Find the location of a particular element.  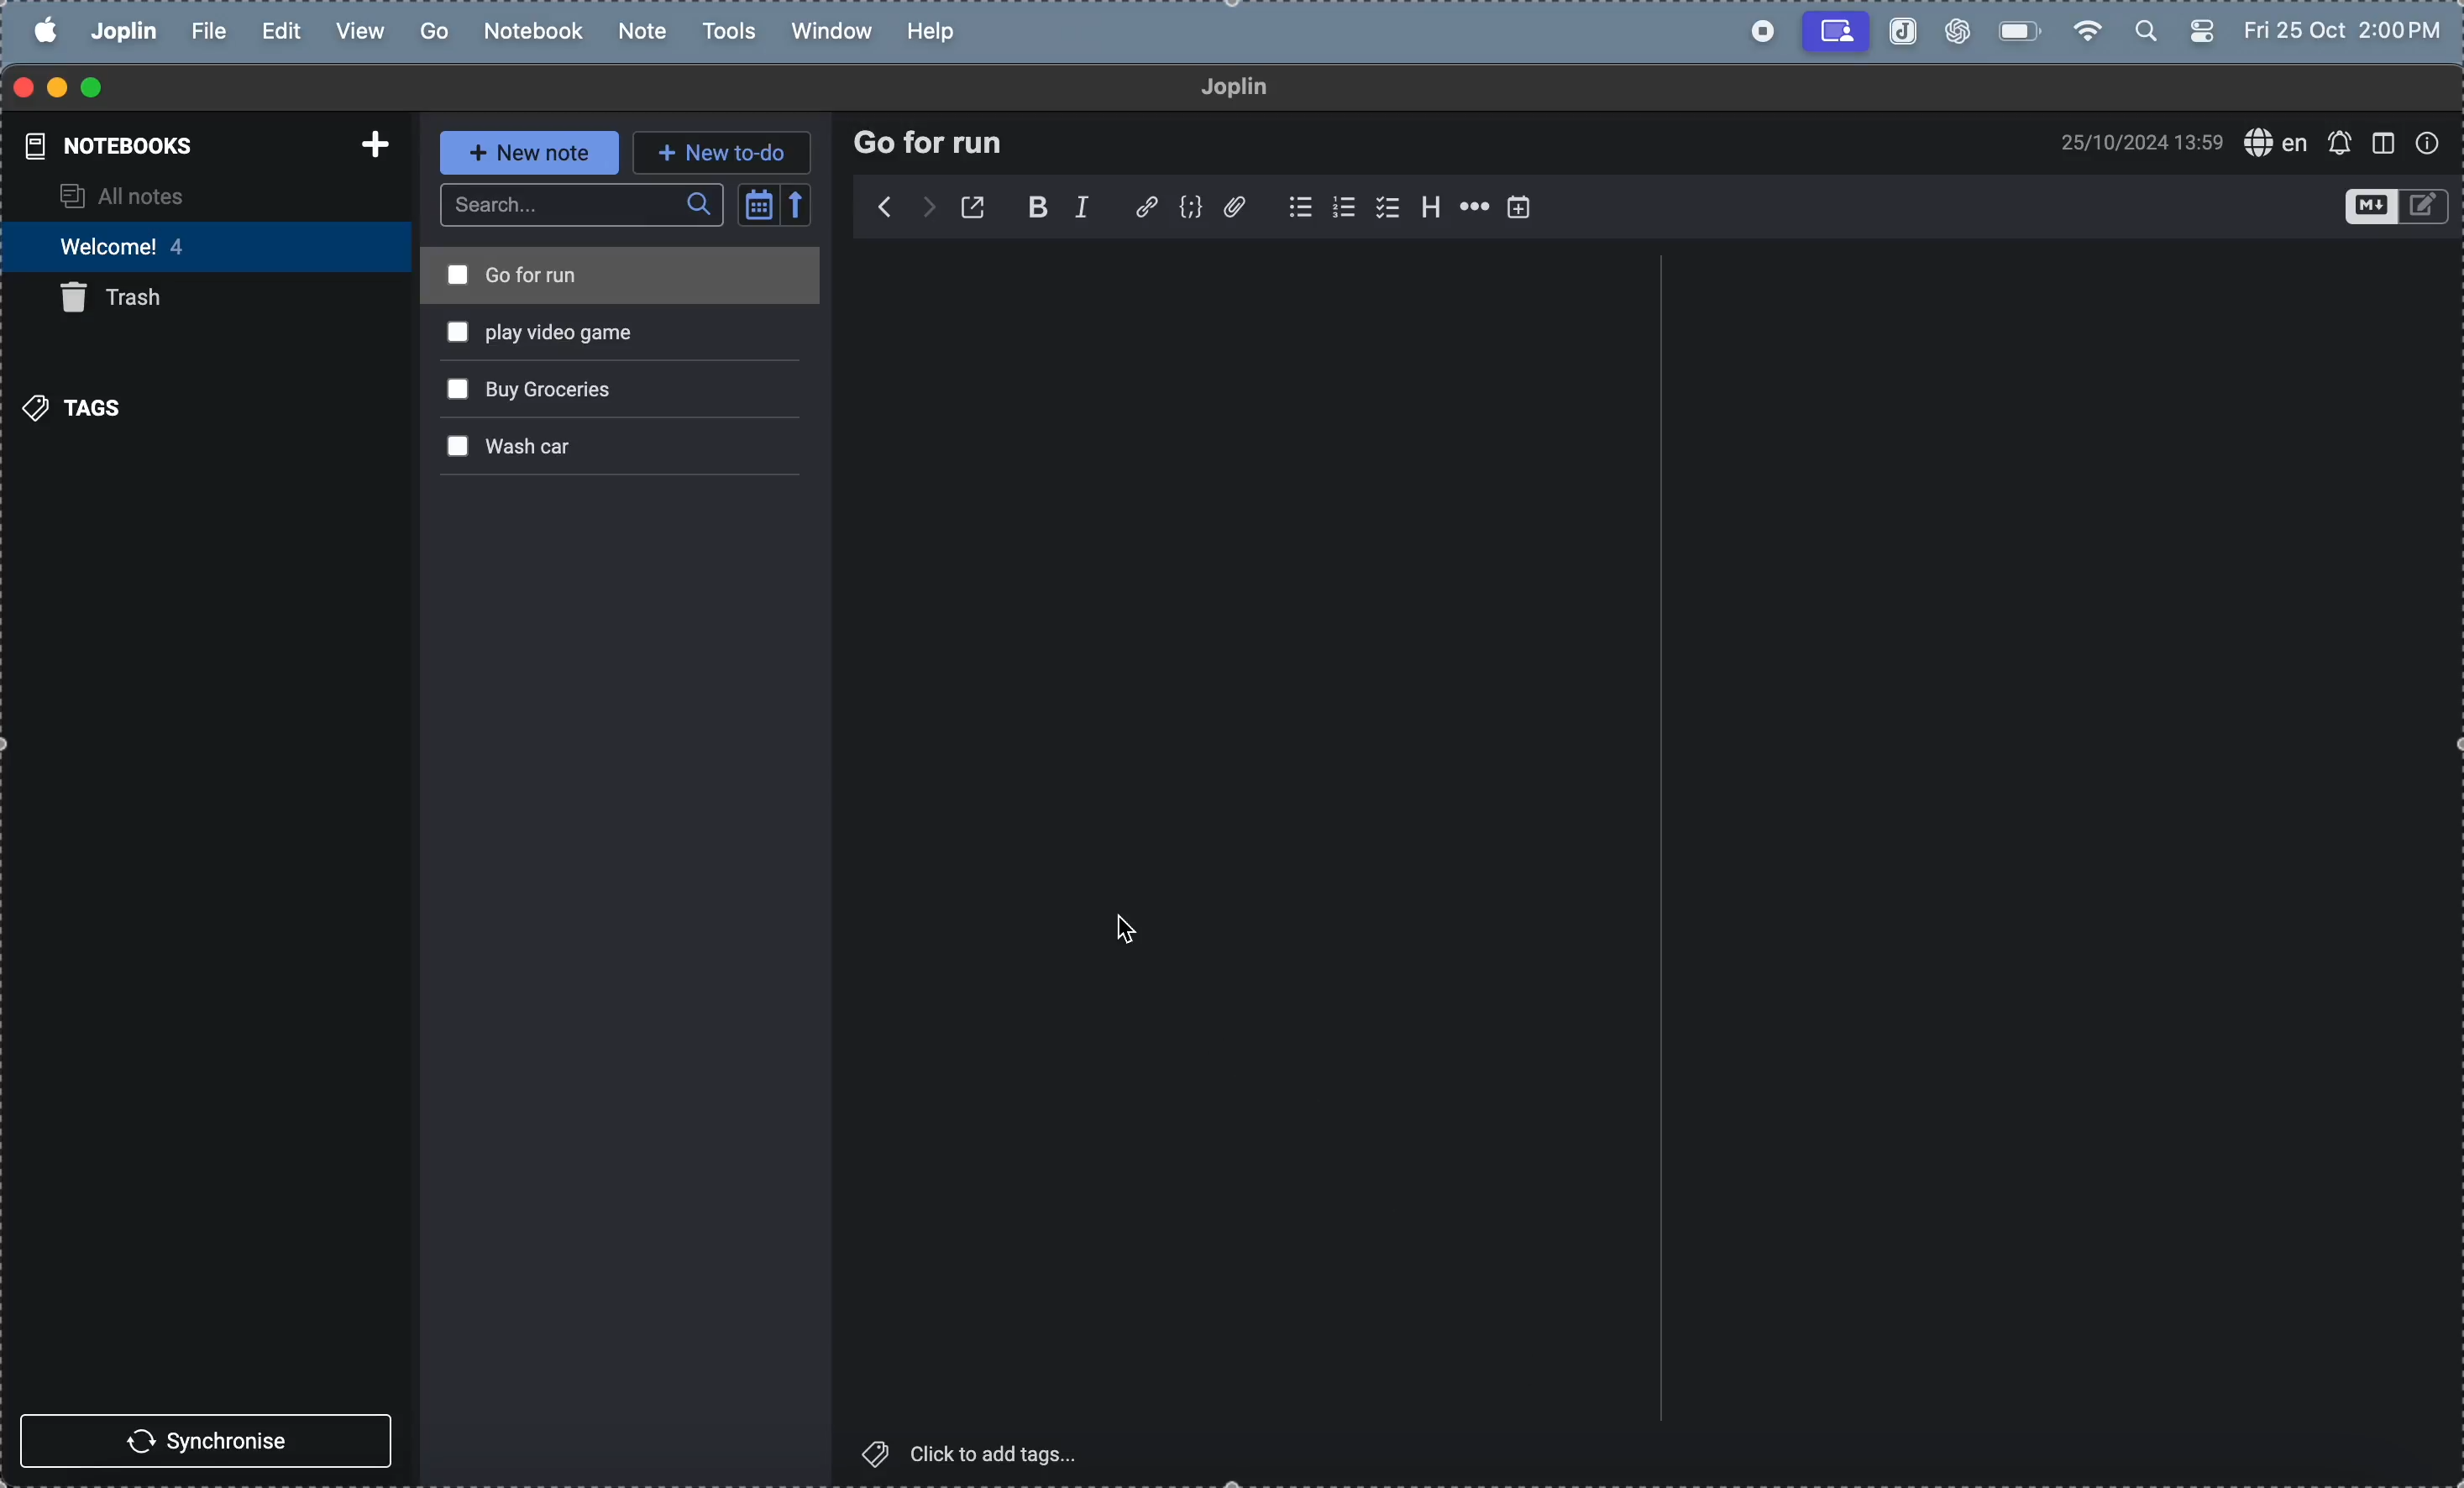

wifi is located at coordinates (2087, 30).